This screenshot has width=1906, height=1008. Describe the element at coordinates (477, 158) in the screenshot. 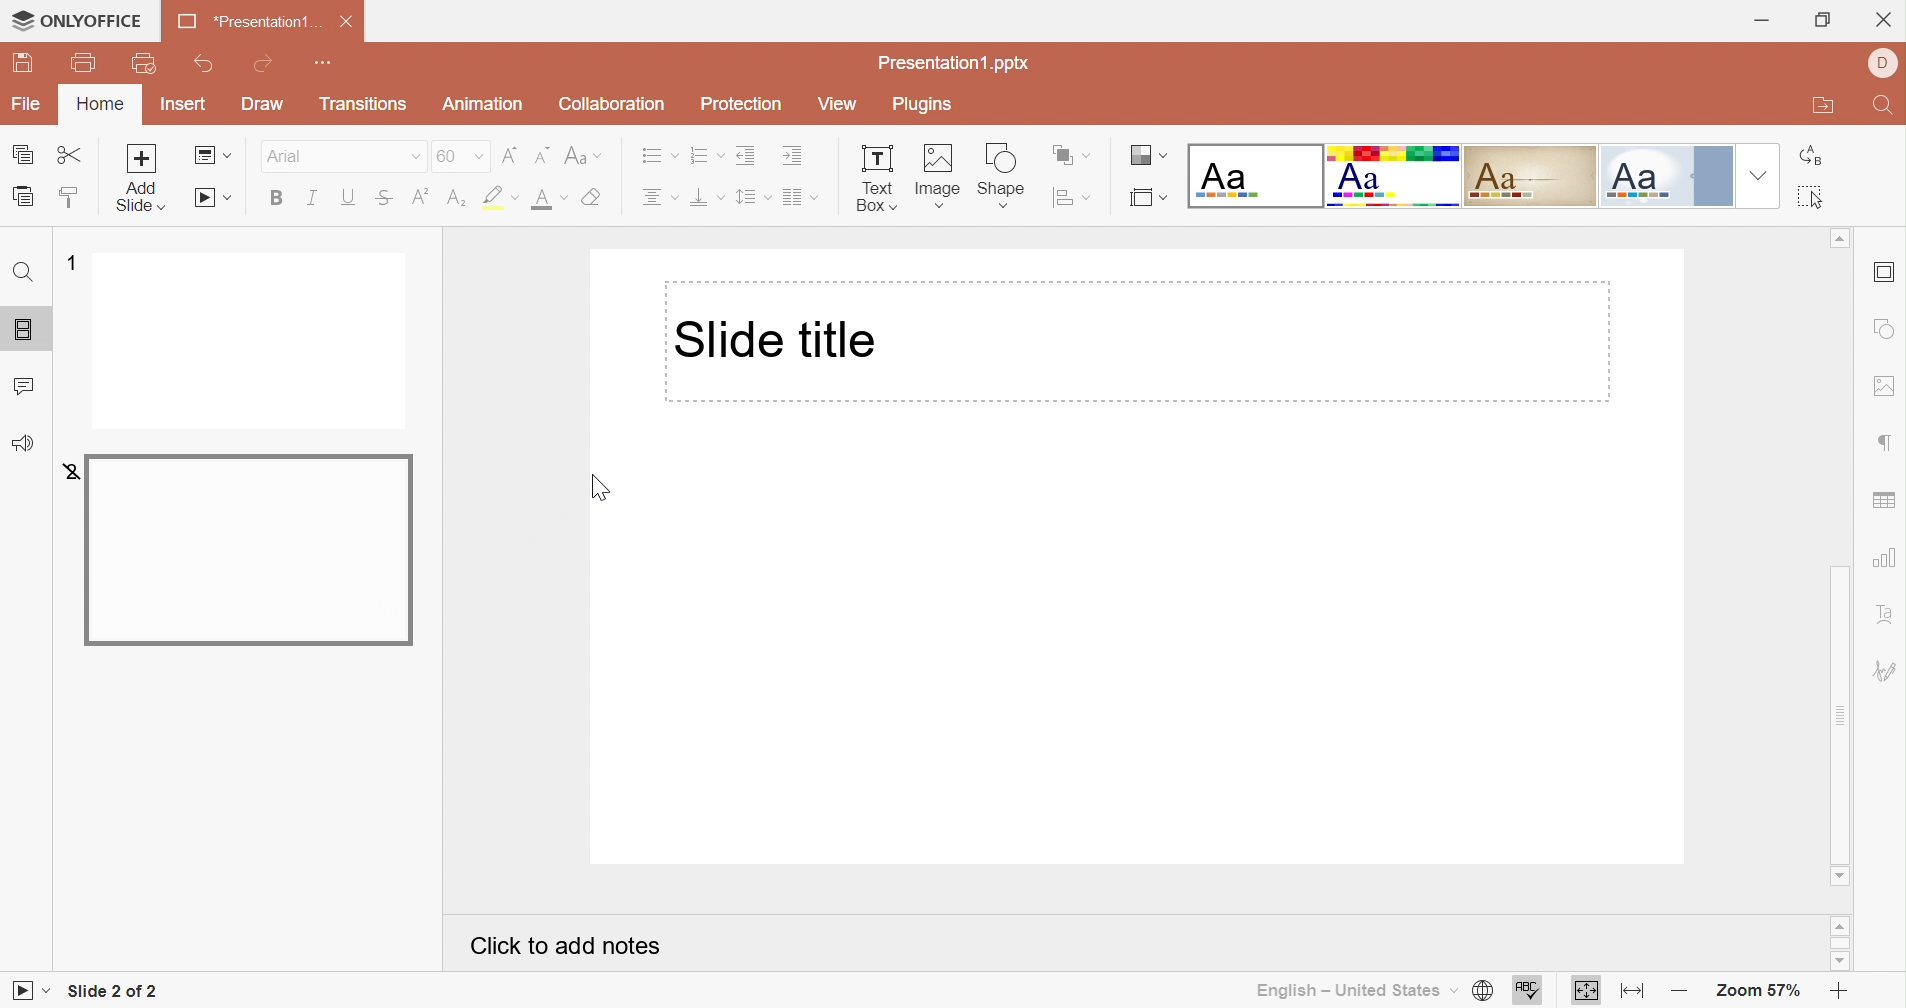

I see `Drop Down` at that location.